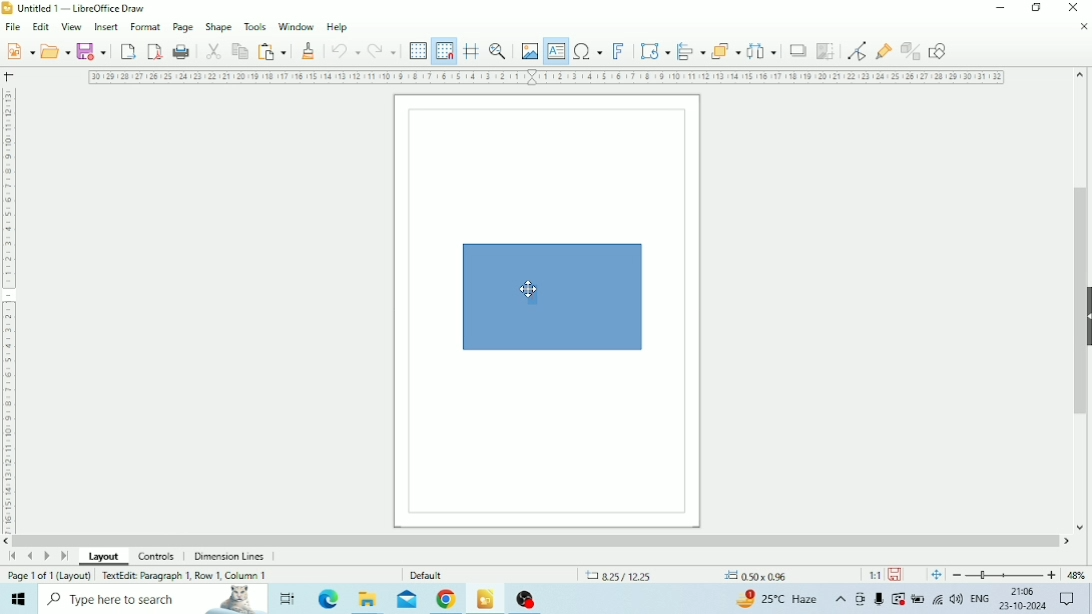  Describe the element at coordinates (72, 27) in the screenshot. I see `View` at that location.